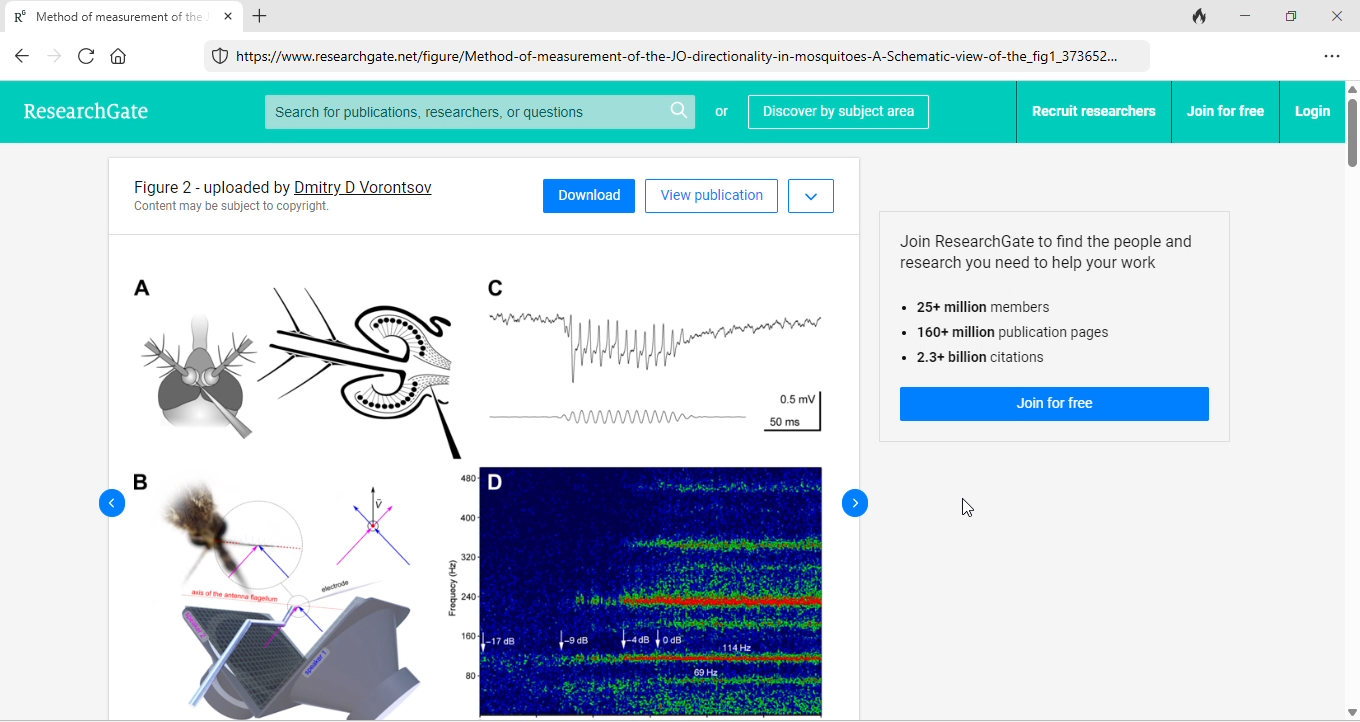 The height and width of the screenshot is (722, 1360). Describe the element at coordinates (1295, 17) in the screenshot. I see `maximize` at that location.